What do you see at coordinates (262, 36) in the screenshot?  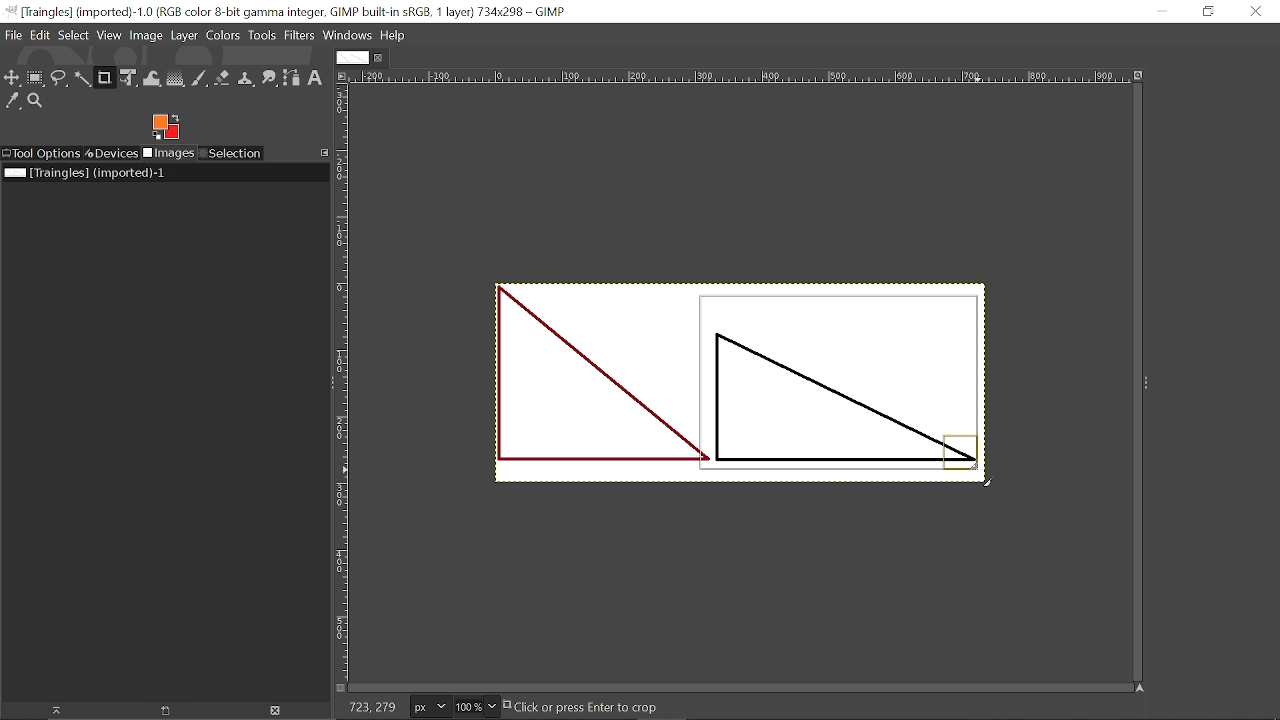 I see `Tools` at bounding box center [262, 36].